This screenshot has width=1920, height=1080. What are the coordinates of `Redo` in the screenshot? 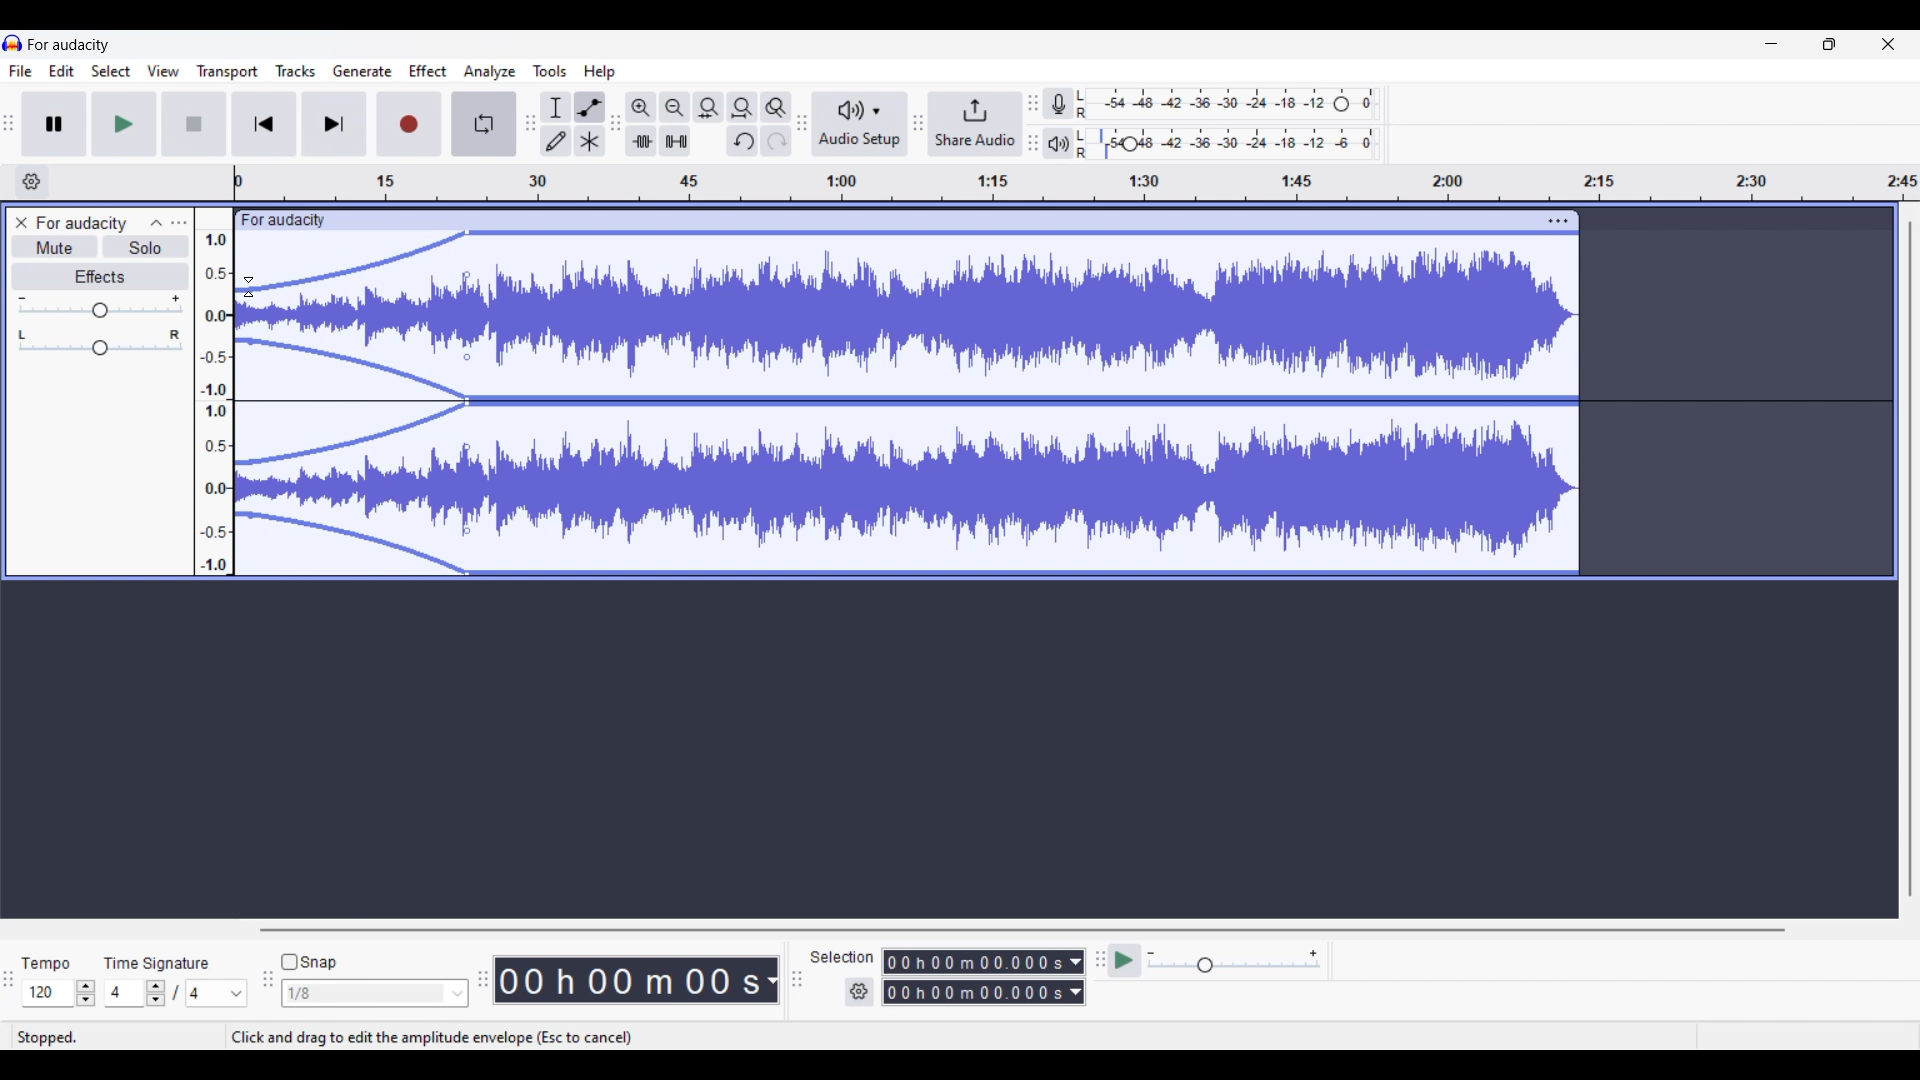 It's located at (777, 140).